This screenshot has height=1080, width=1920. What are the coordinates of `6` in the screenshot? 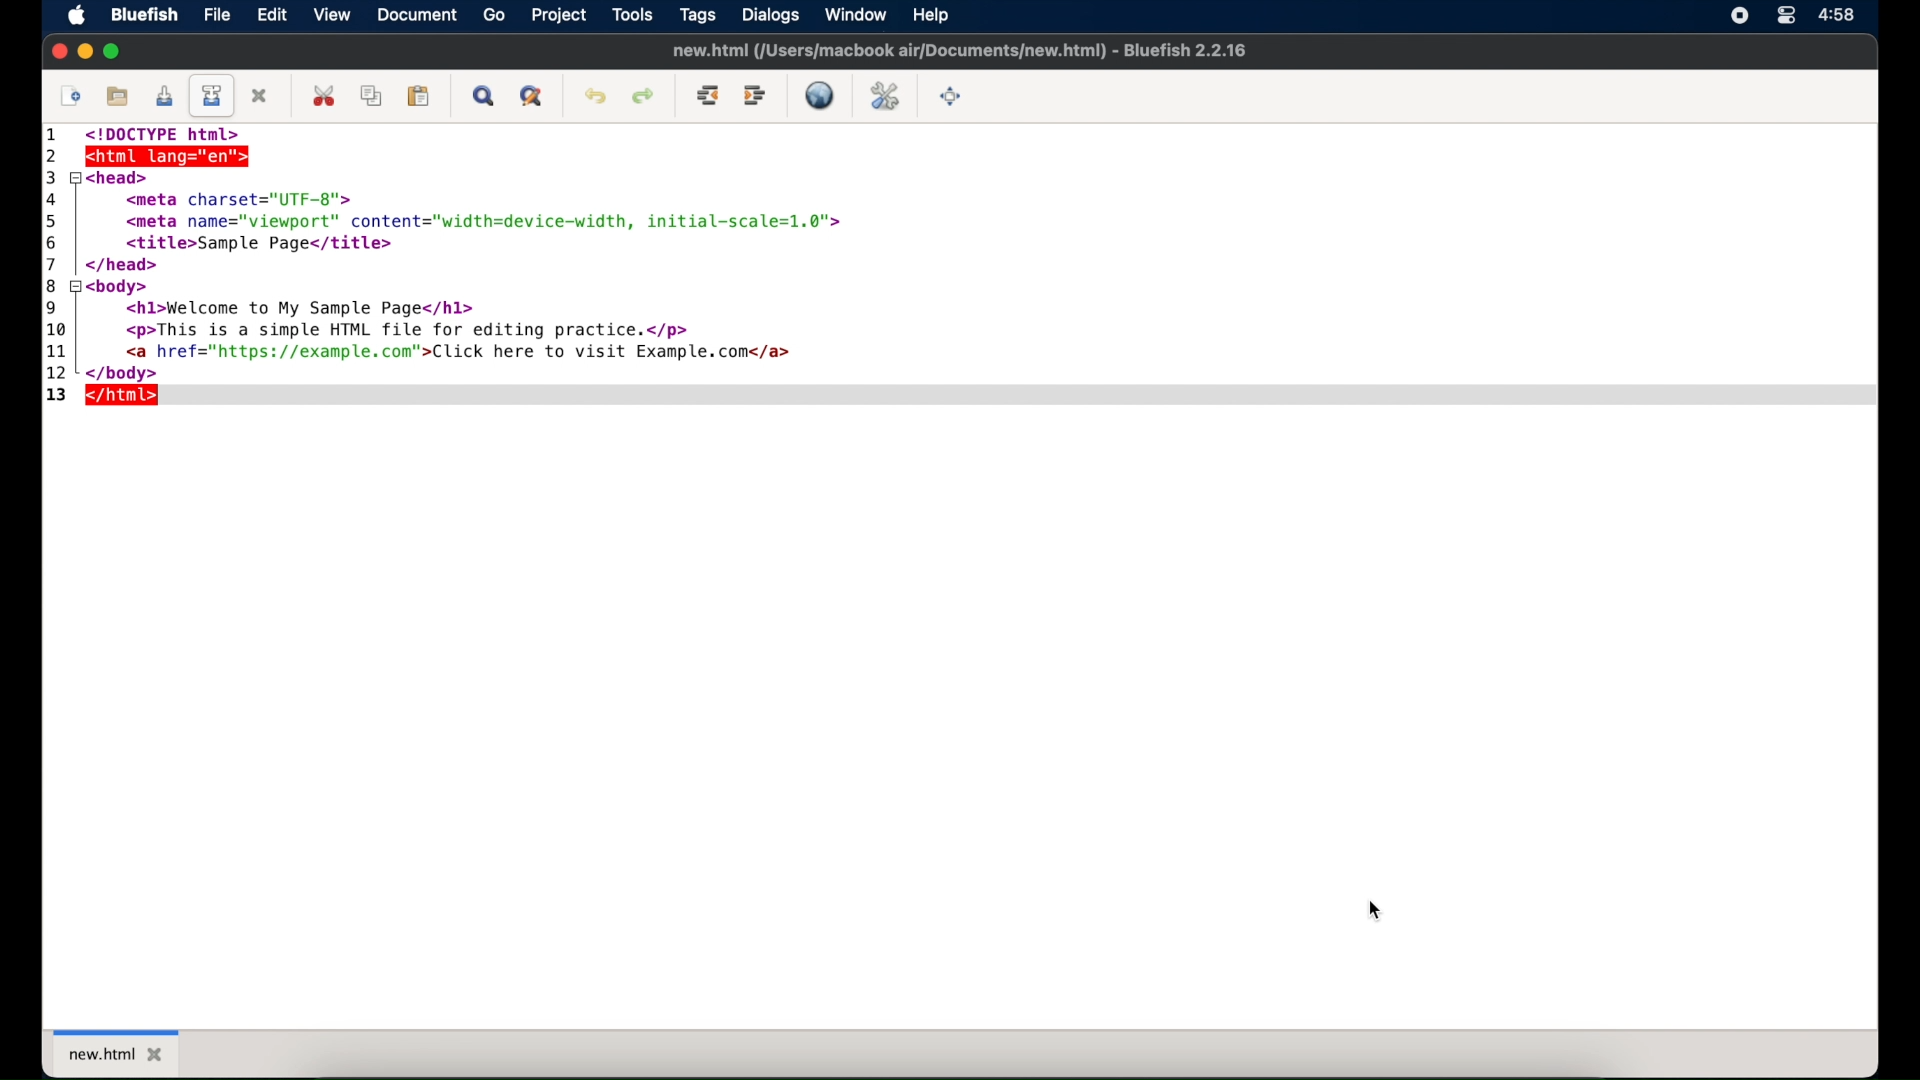 It's located at (56, 241).